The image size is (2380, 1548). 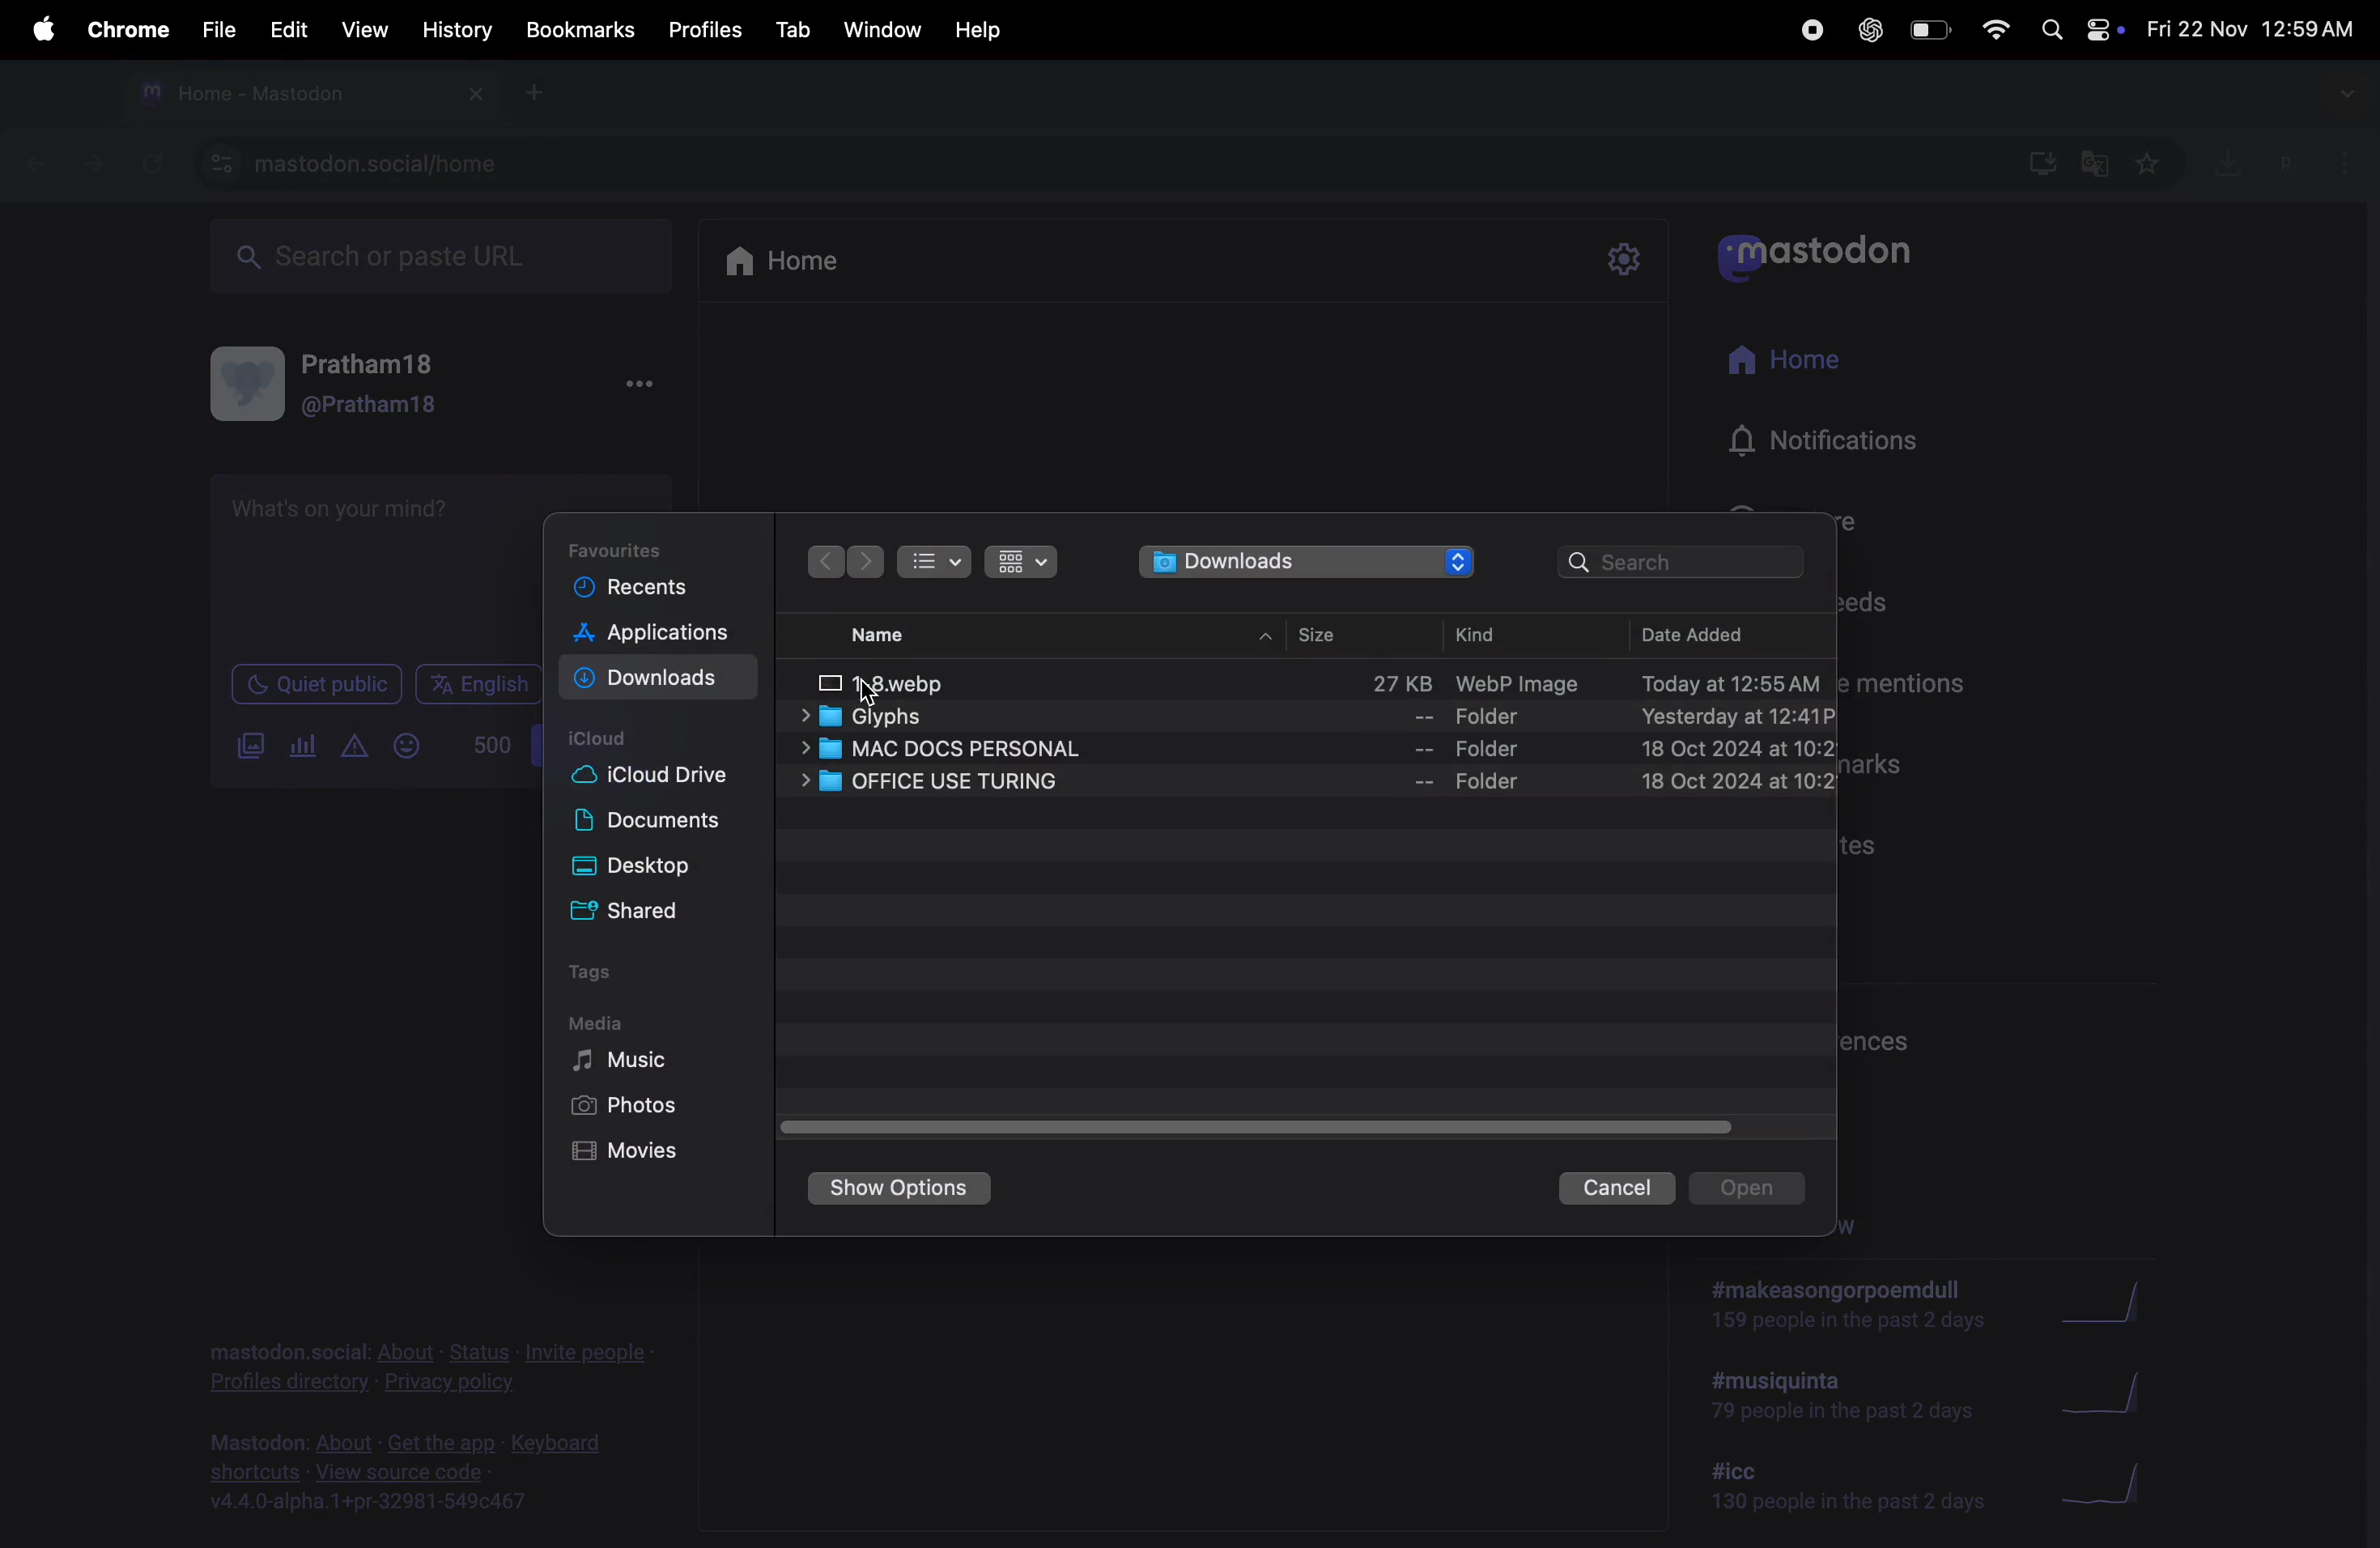 I want to click on download, so click(x=2223, y=164).